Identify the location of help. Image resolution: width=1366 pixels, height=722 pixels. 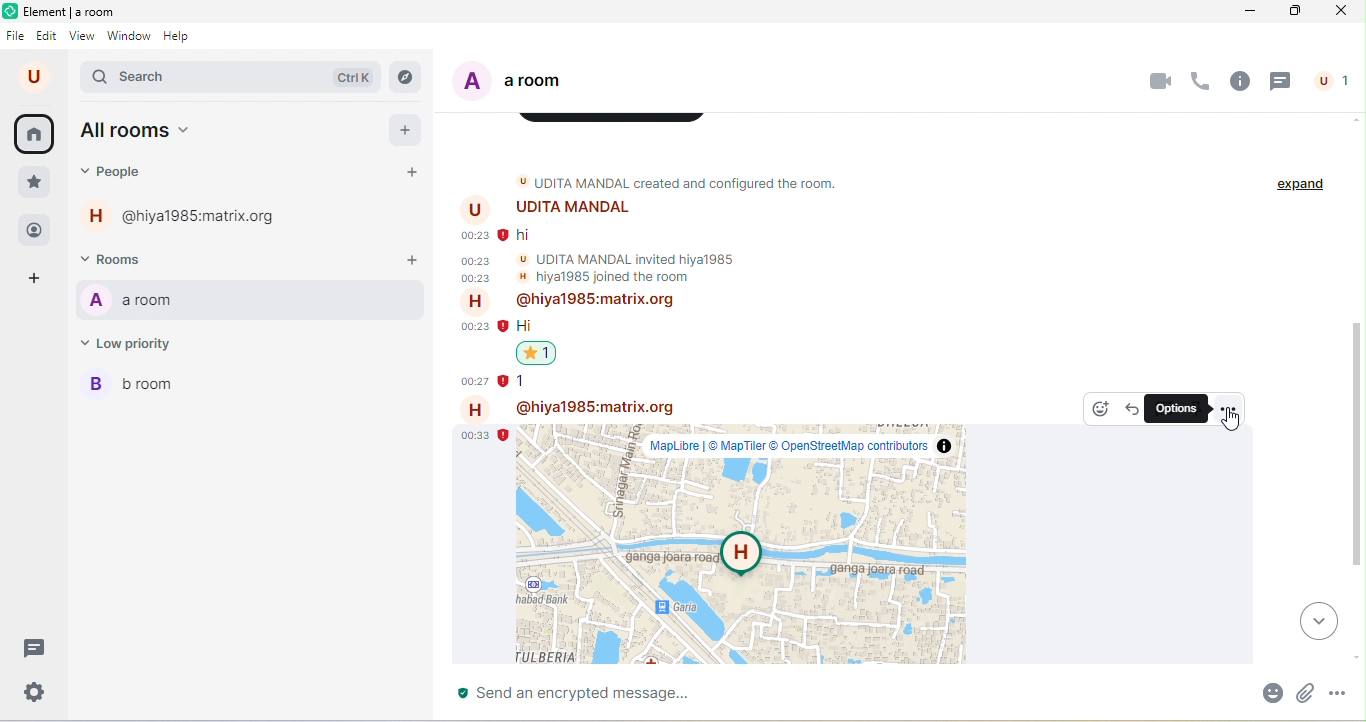
(177, 37).